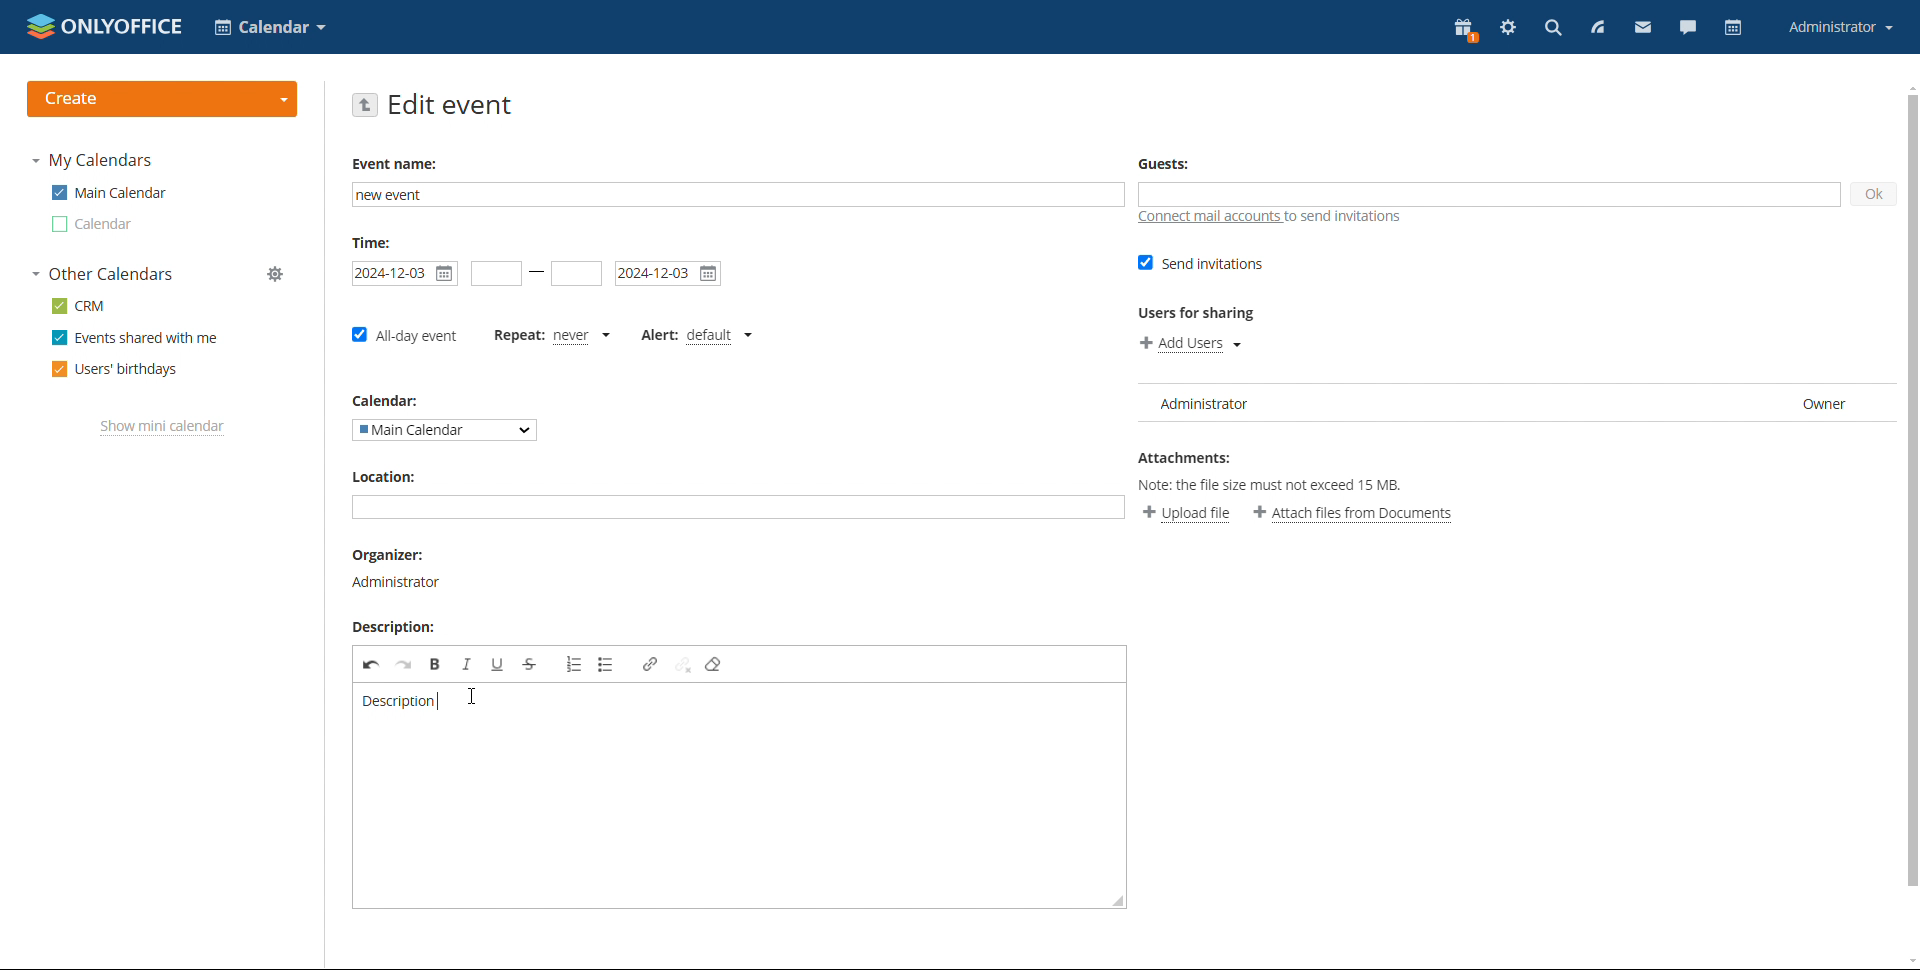 The width and height of the screenshot is (1920, 970). Describe the element at coordinates (134, 337) in the screenshot. I see `events shared with me` at that location.